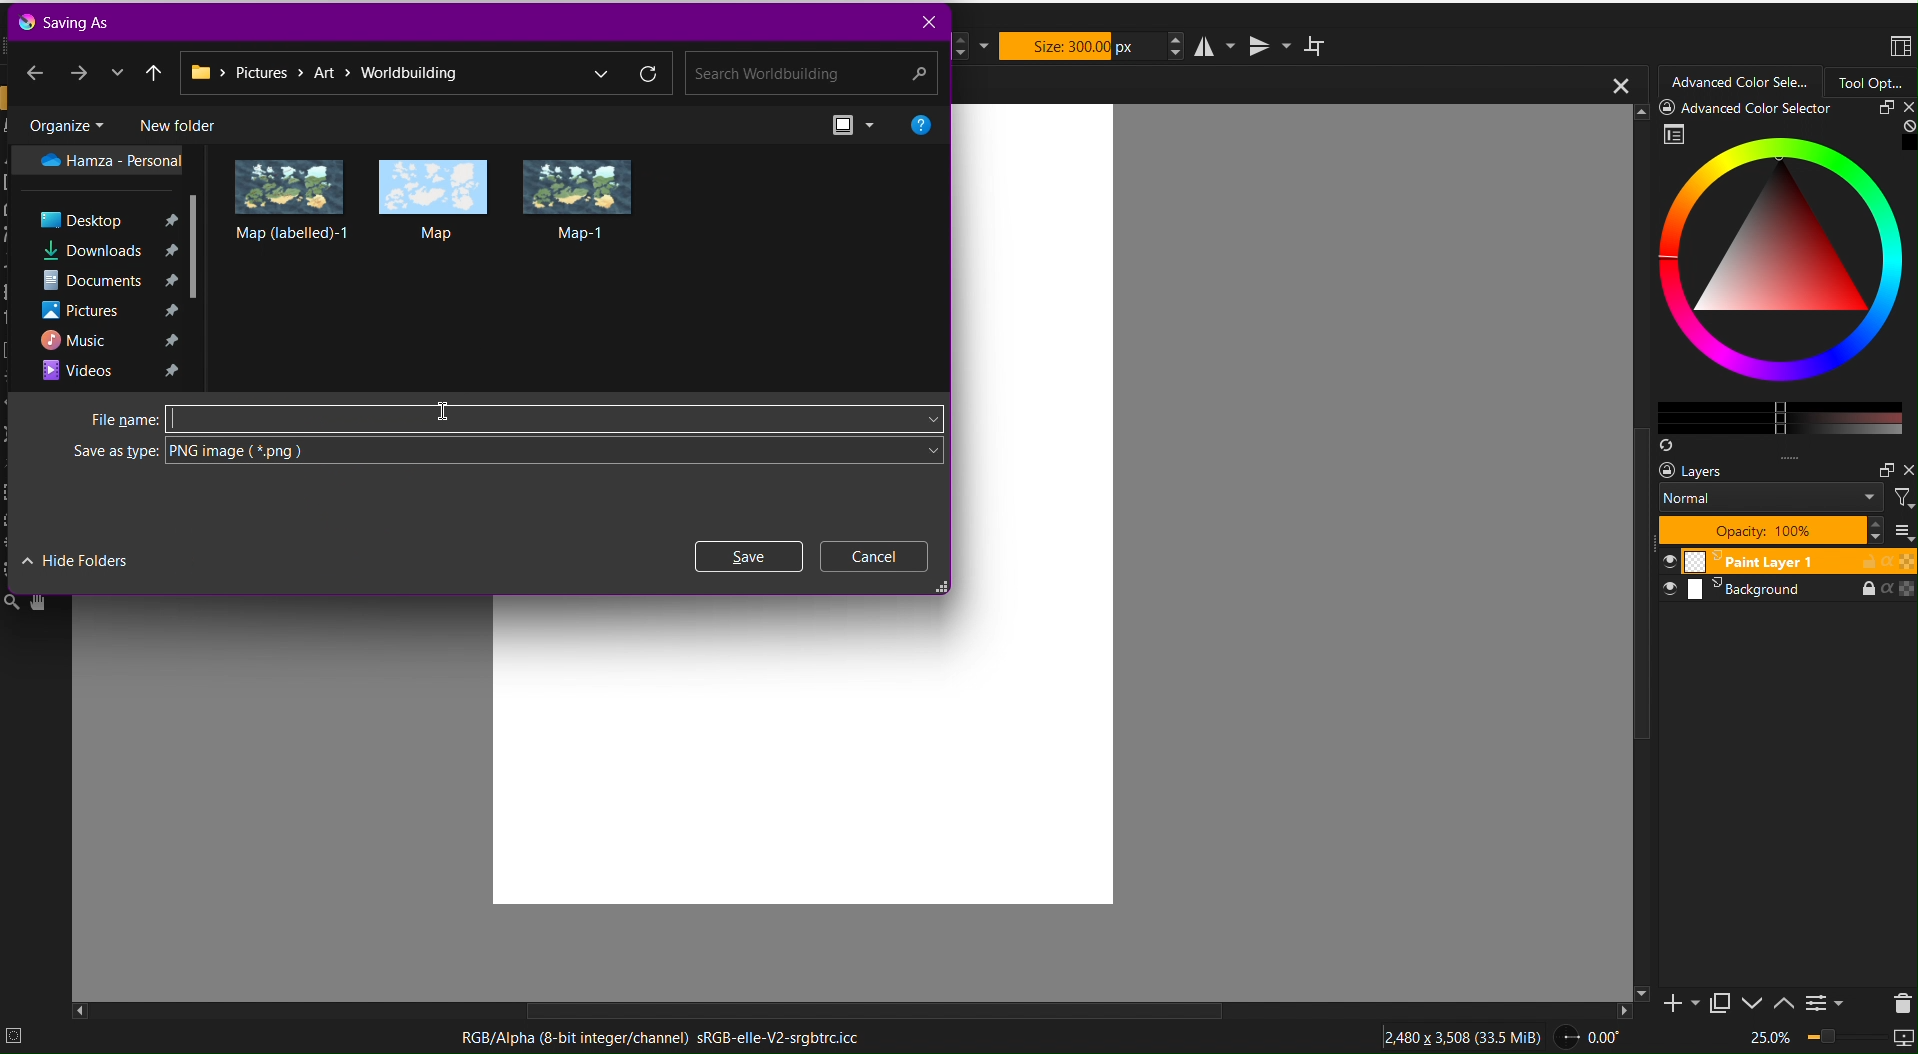  I want to click on Close, so click(926, 22).